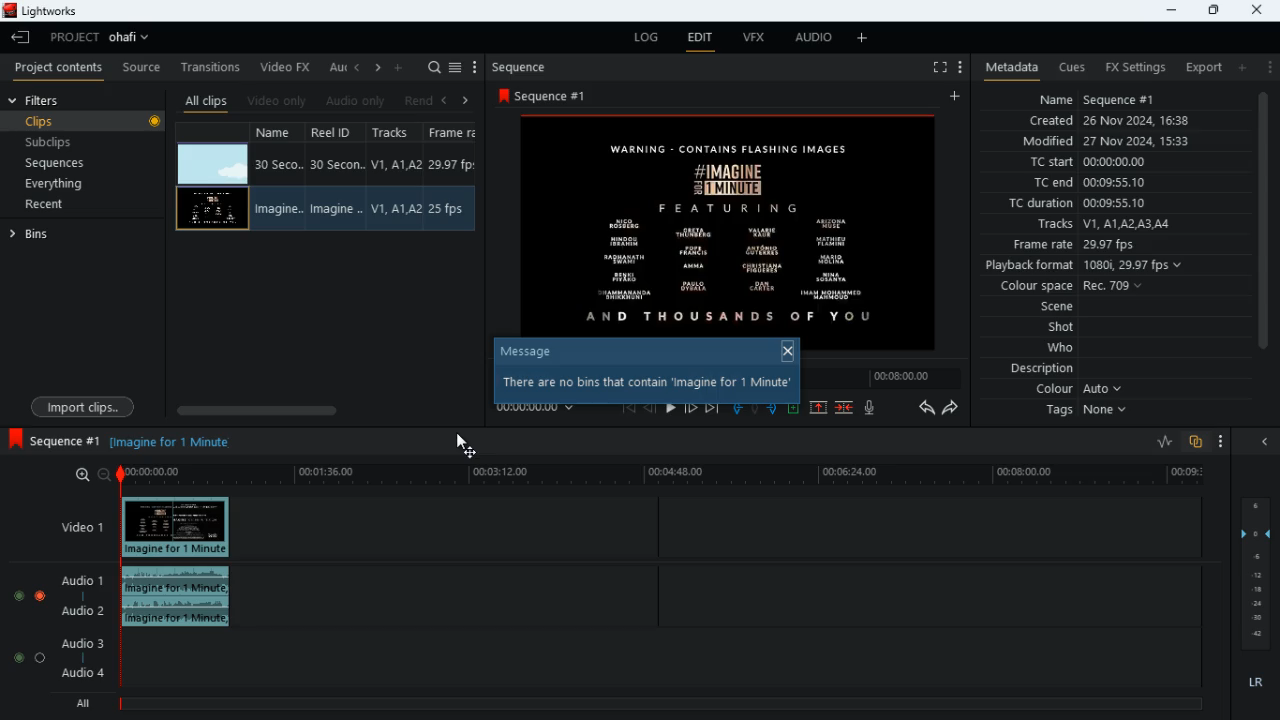  What do you see at coordinates (932, 68) in the screenshot?
I see `full screen` at bounding box center [932, 68].